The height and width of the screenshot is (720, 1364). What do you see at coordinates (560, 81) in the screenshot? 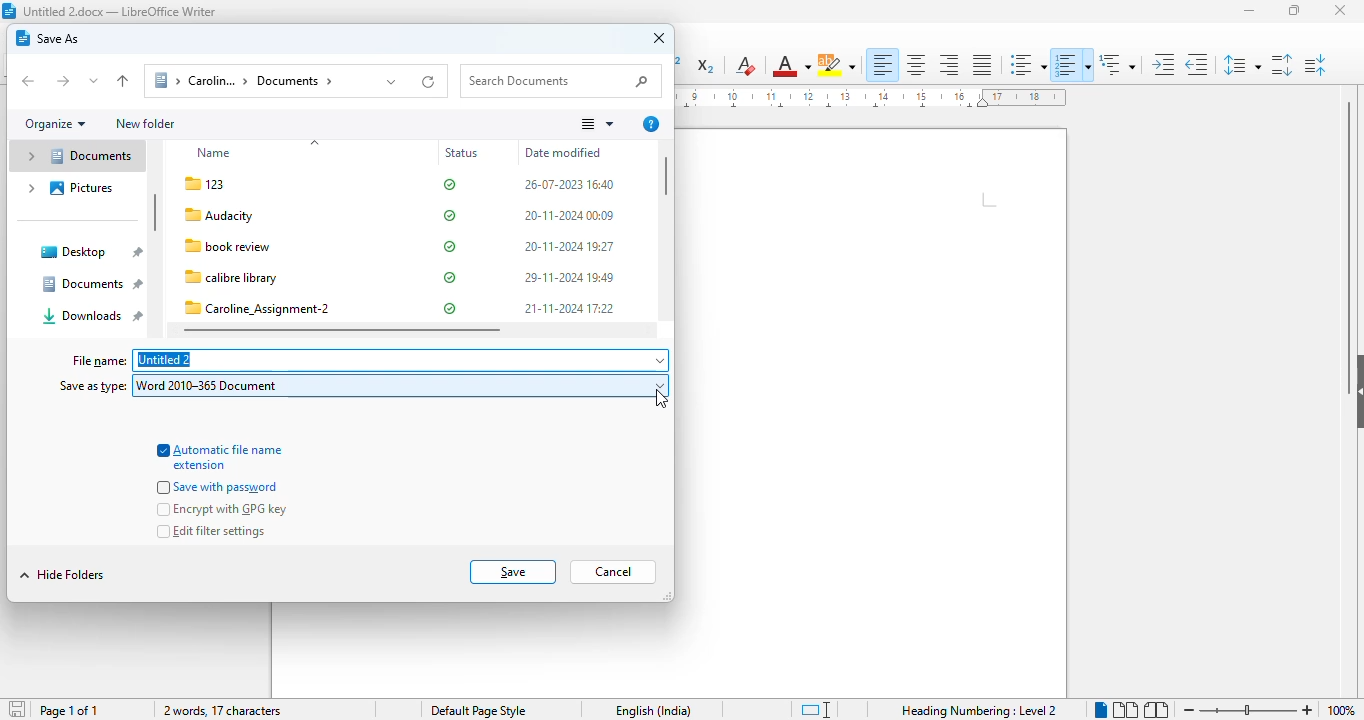
I see `search documents` at bounding box center [560, 81].